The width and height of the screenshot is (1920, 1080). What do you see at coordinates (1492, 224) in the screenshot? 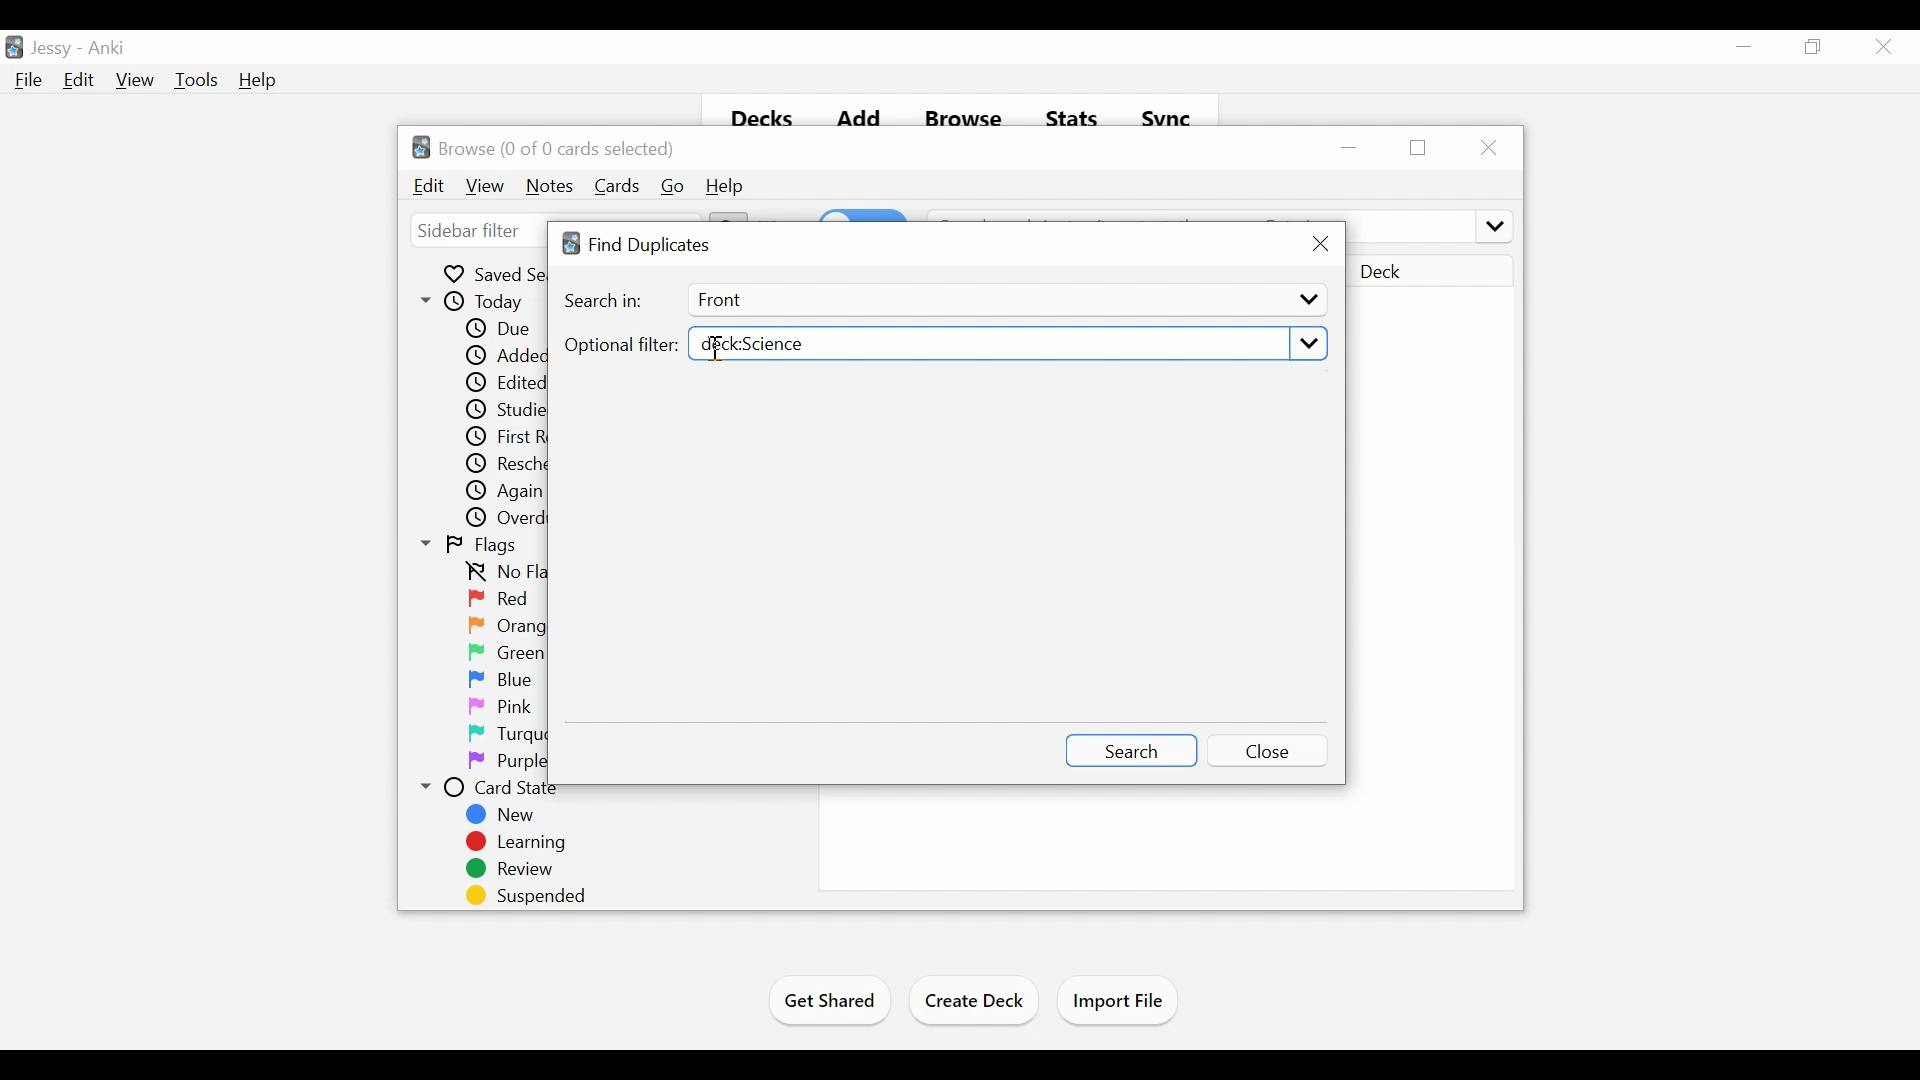
I see `more options` at bounding box center [1492, 224].